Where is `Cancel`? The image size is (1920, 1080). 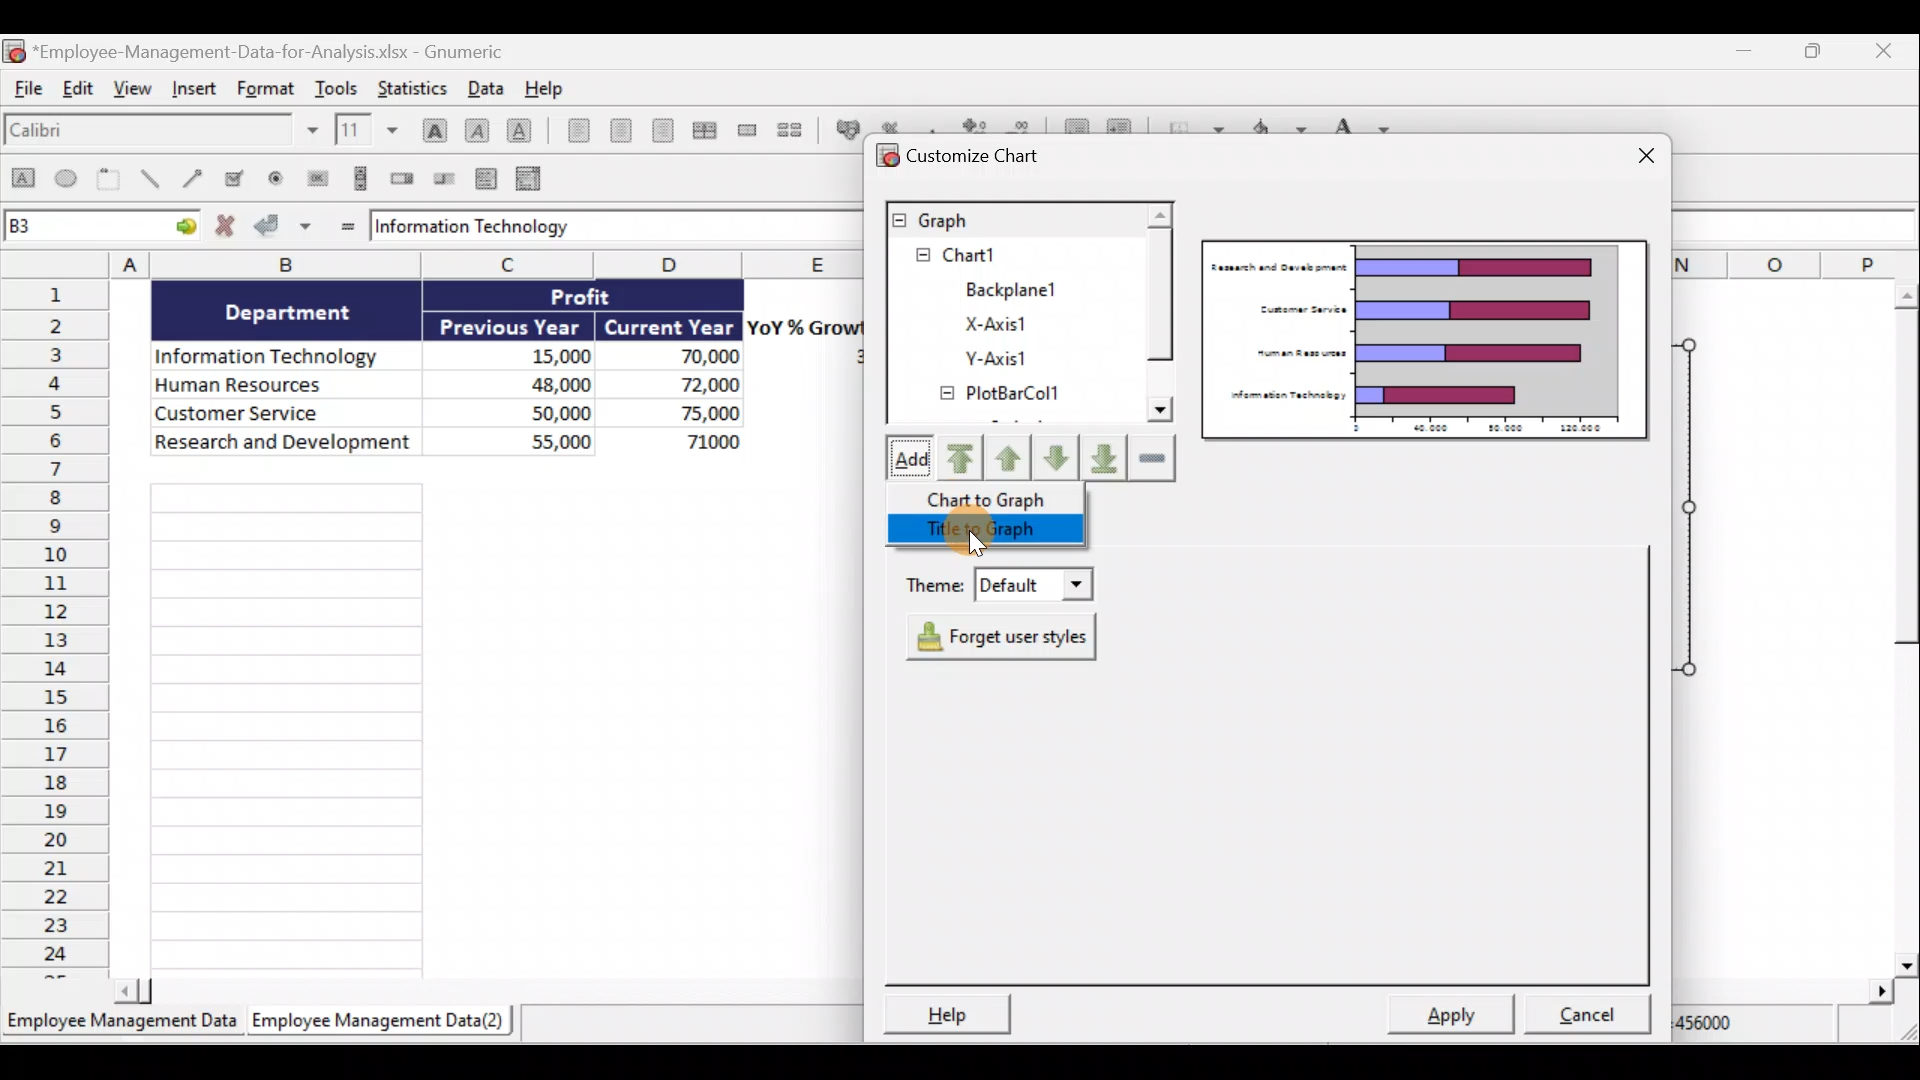
Cancel is located at coordinates (1594, 1018).